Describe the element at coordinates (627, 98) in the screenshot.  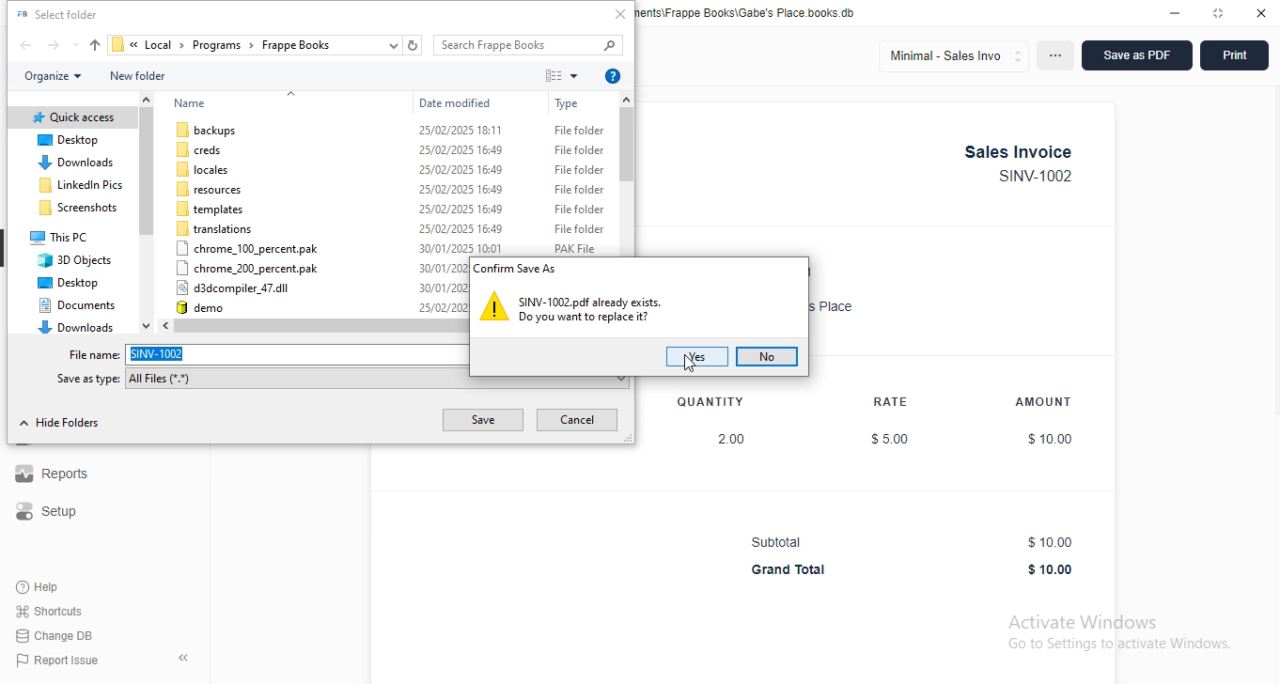
I see `scroll up` at that location.